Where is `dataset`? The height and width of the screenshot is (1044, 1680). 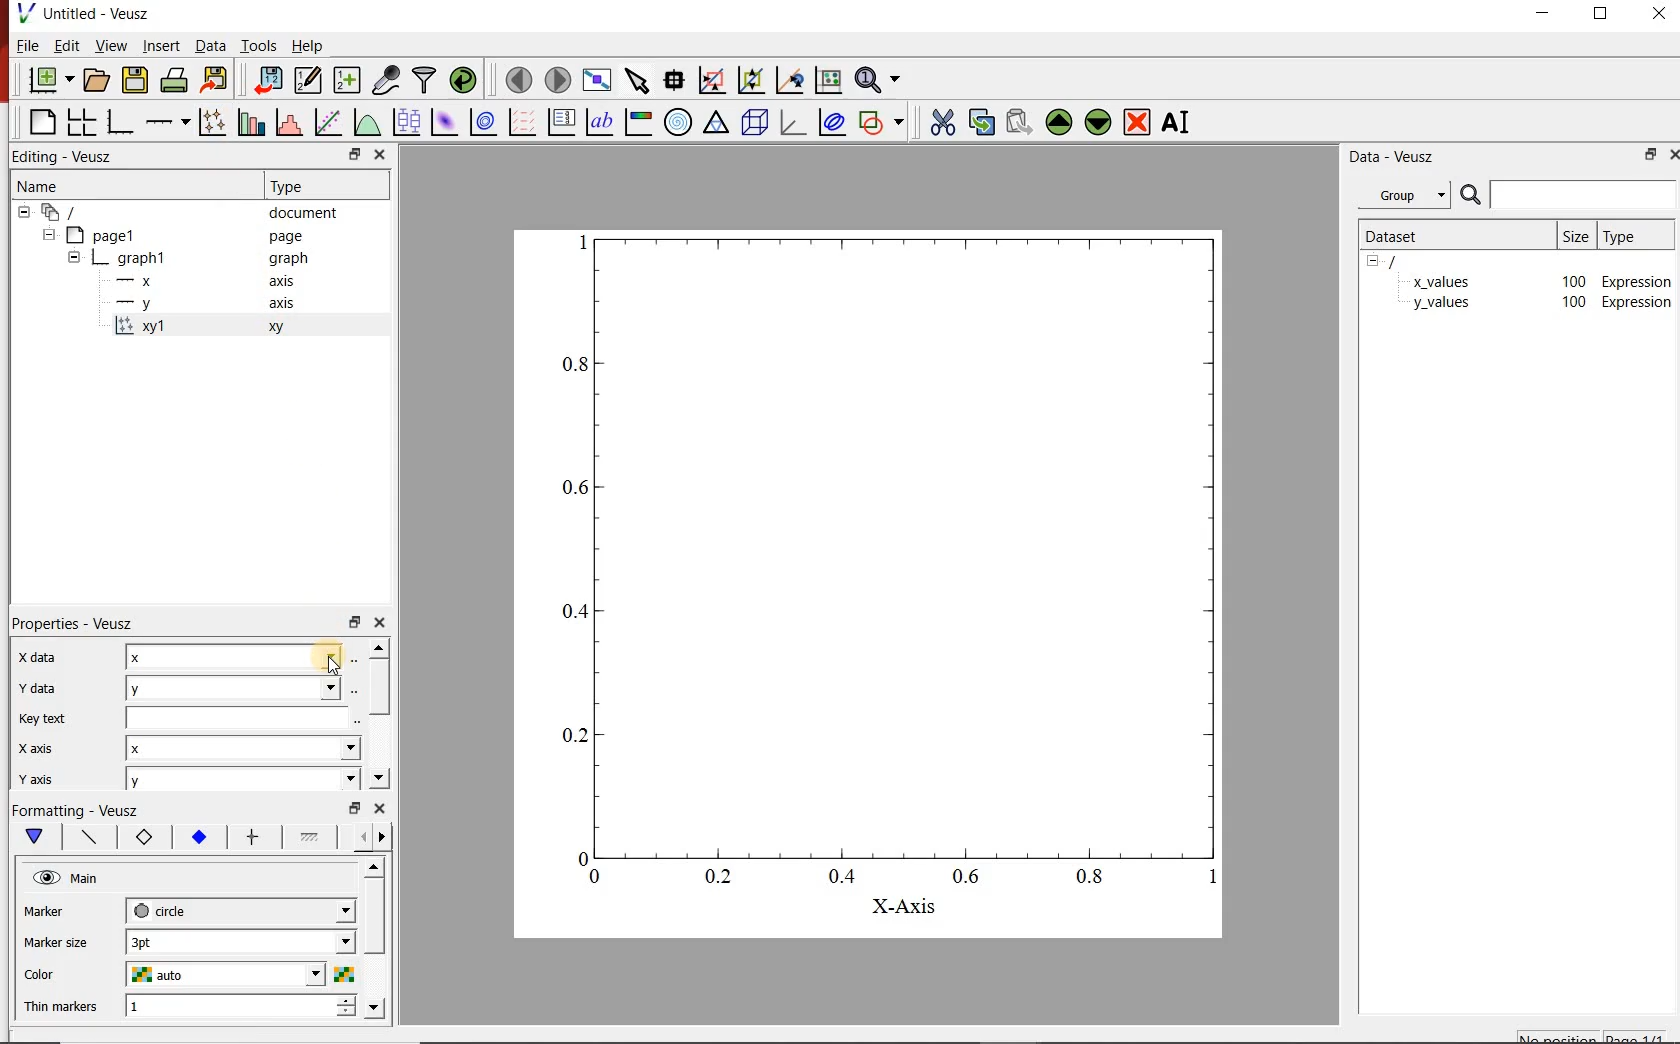 dataset is located at coordinates (1407, 236).